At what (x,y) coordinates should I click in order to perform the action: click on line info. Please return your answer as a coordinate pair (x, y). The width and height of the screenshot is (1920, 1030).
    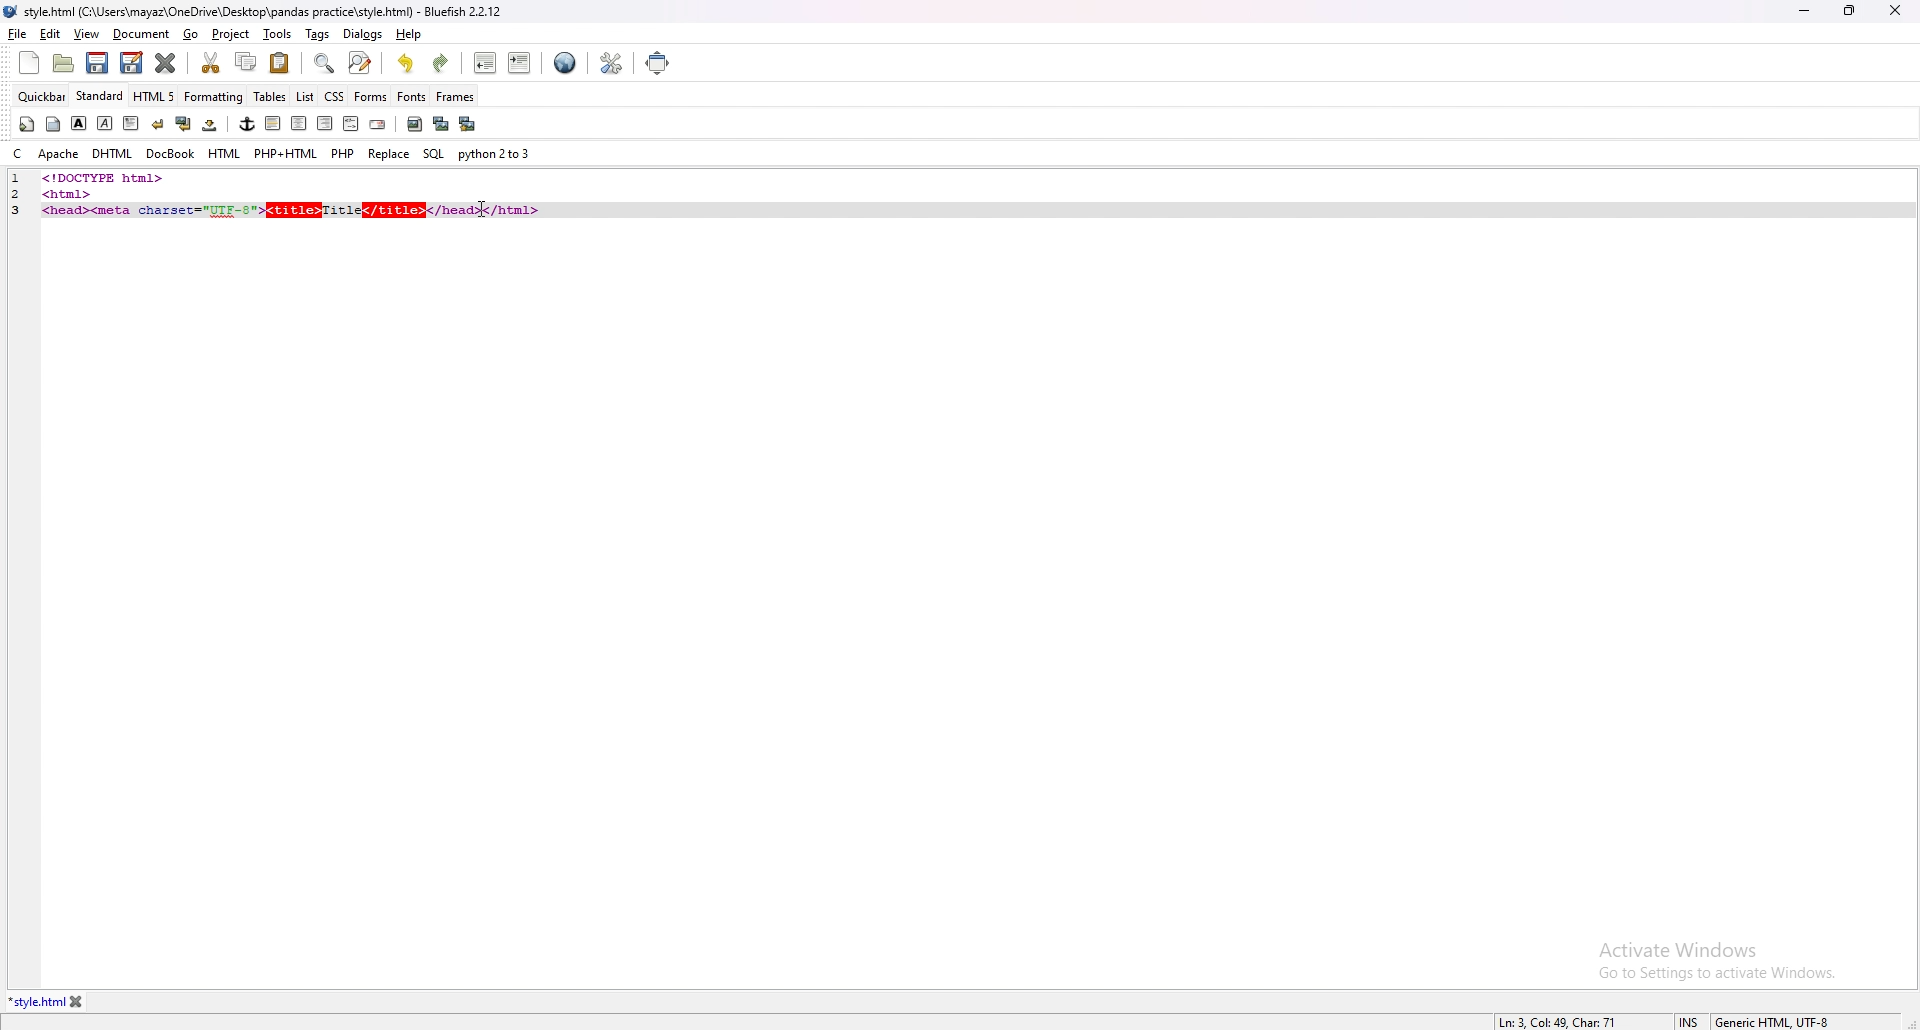
    Looking at the image, I should click on (1557, 1020).